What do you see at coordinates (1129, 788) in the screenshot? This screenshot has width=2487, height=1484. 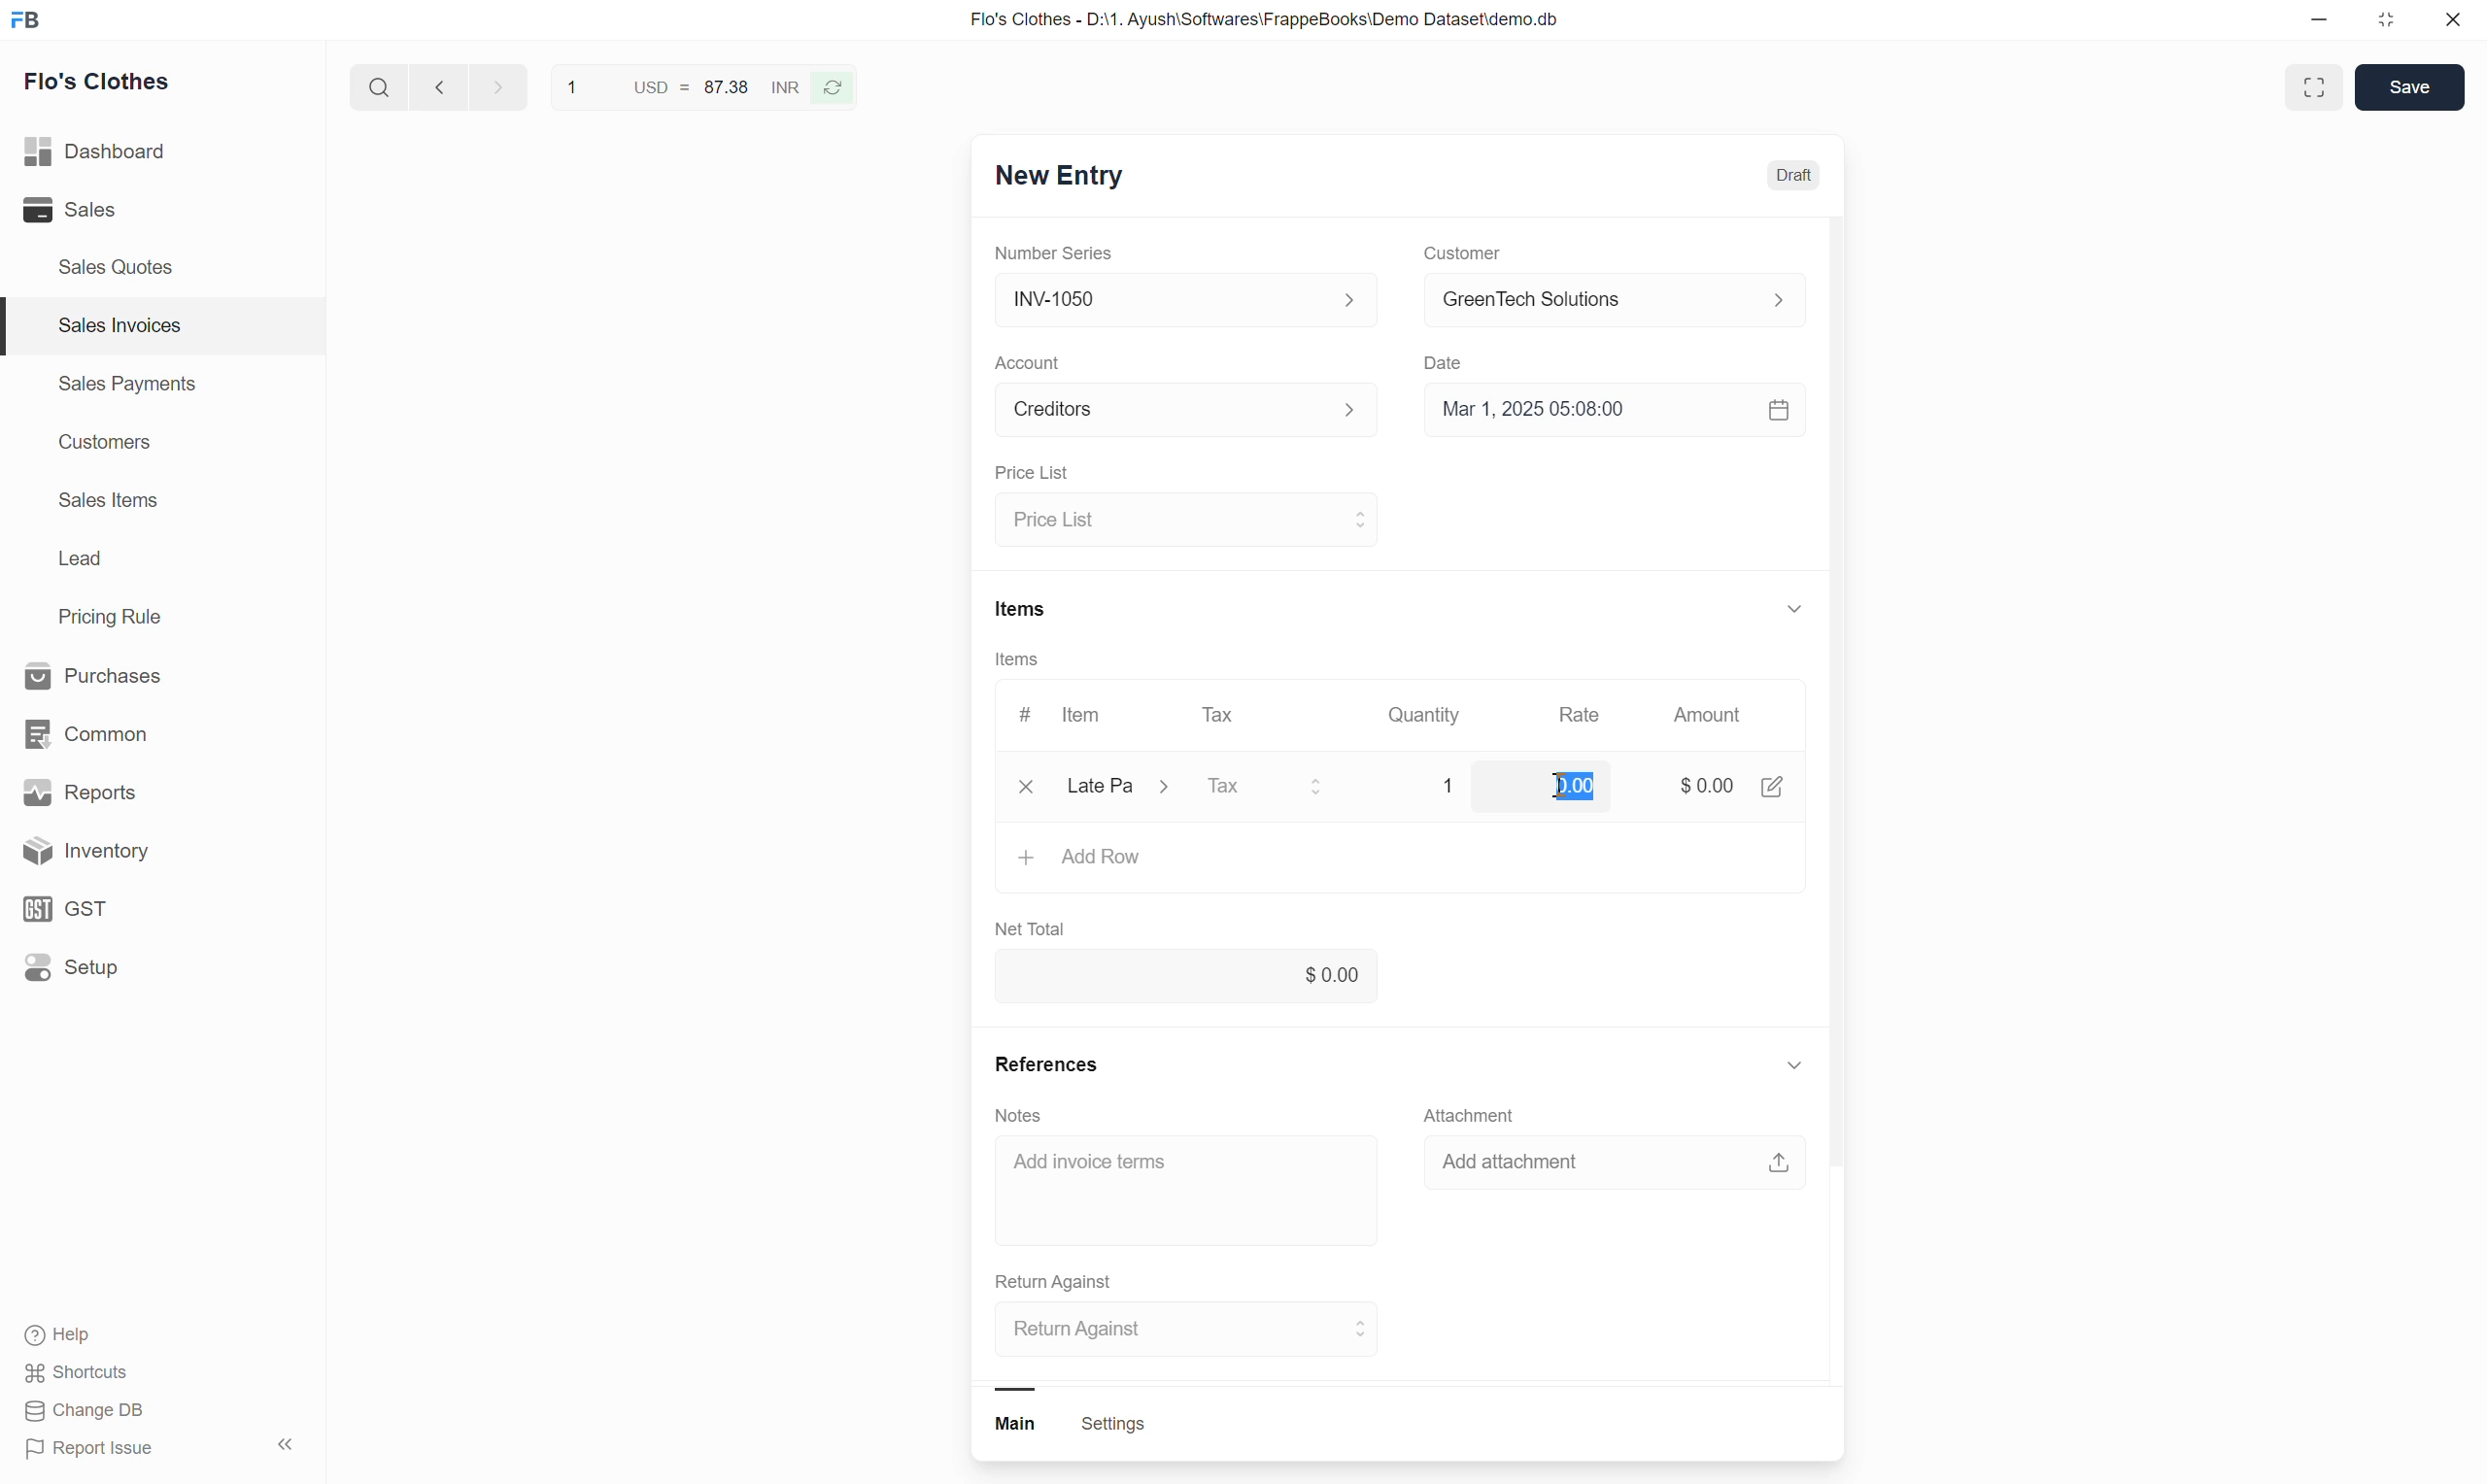 I see `Select item` at bounding box center [1129, 788].